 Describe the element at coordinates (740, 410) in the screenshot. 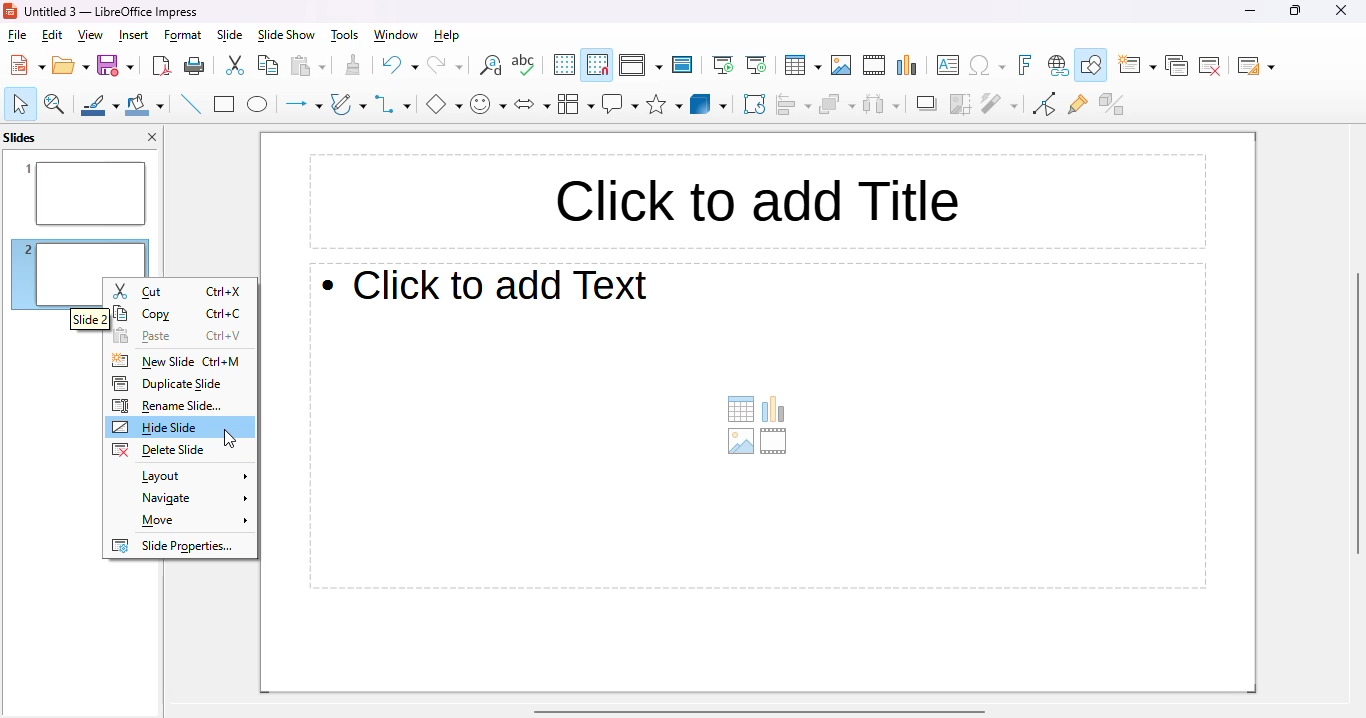

I see `table` at that location.